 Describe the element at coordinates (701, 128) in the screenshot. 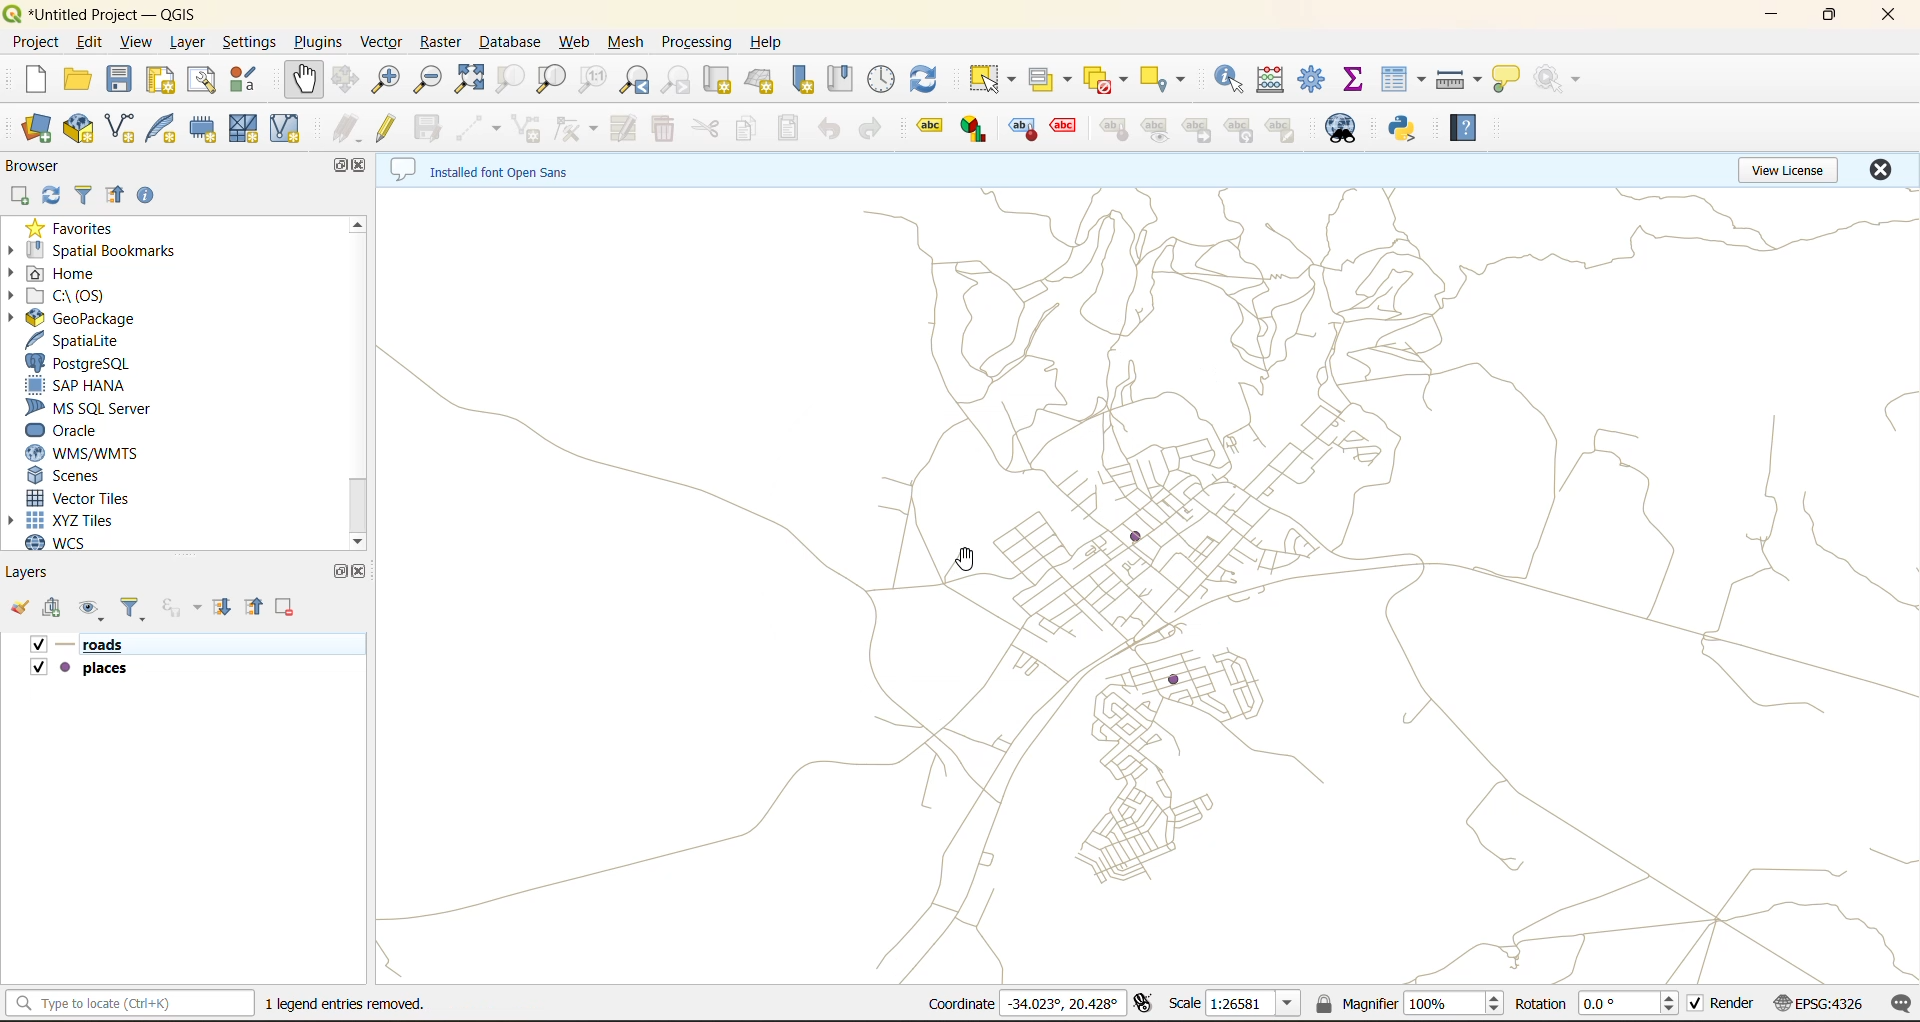

I see `cut` at that location.